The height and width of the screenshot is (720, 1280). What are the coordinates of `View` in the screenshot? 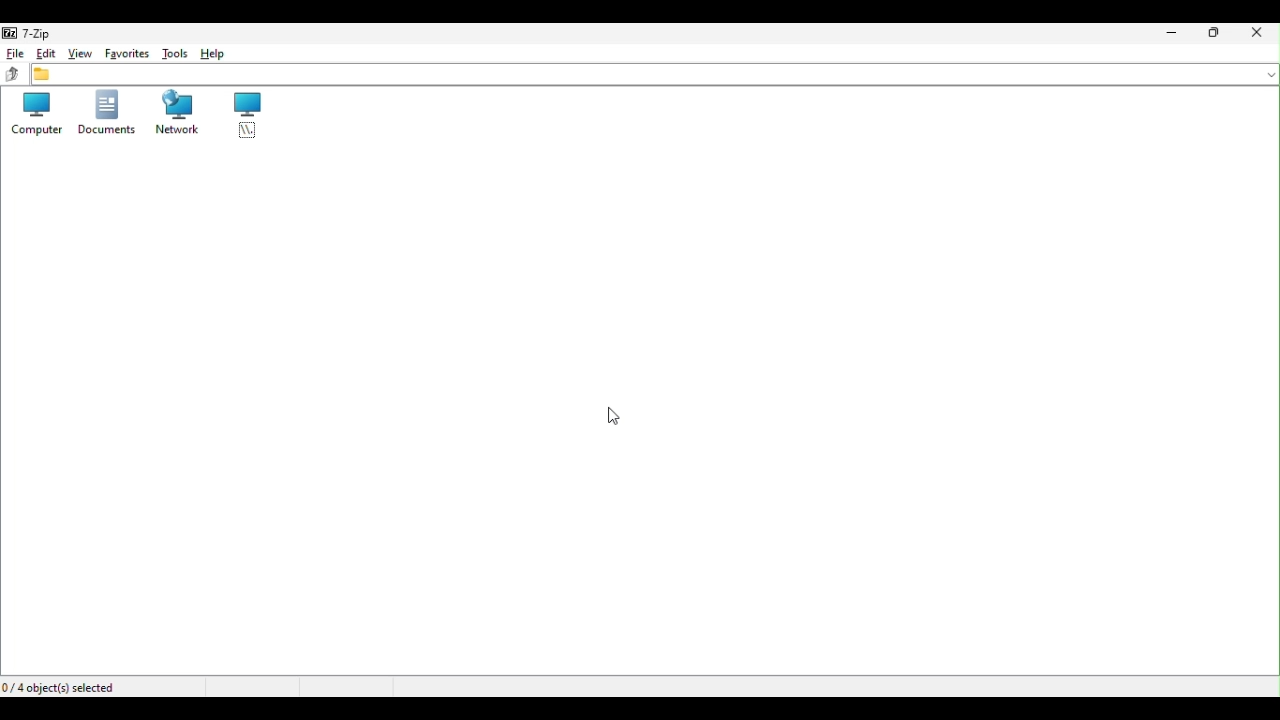 It's located at (80, 53).